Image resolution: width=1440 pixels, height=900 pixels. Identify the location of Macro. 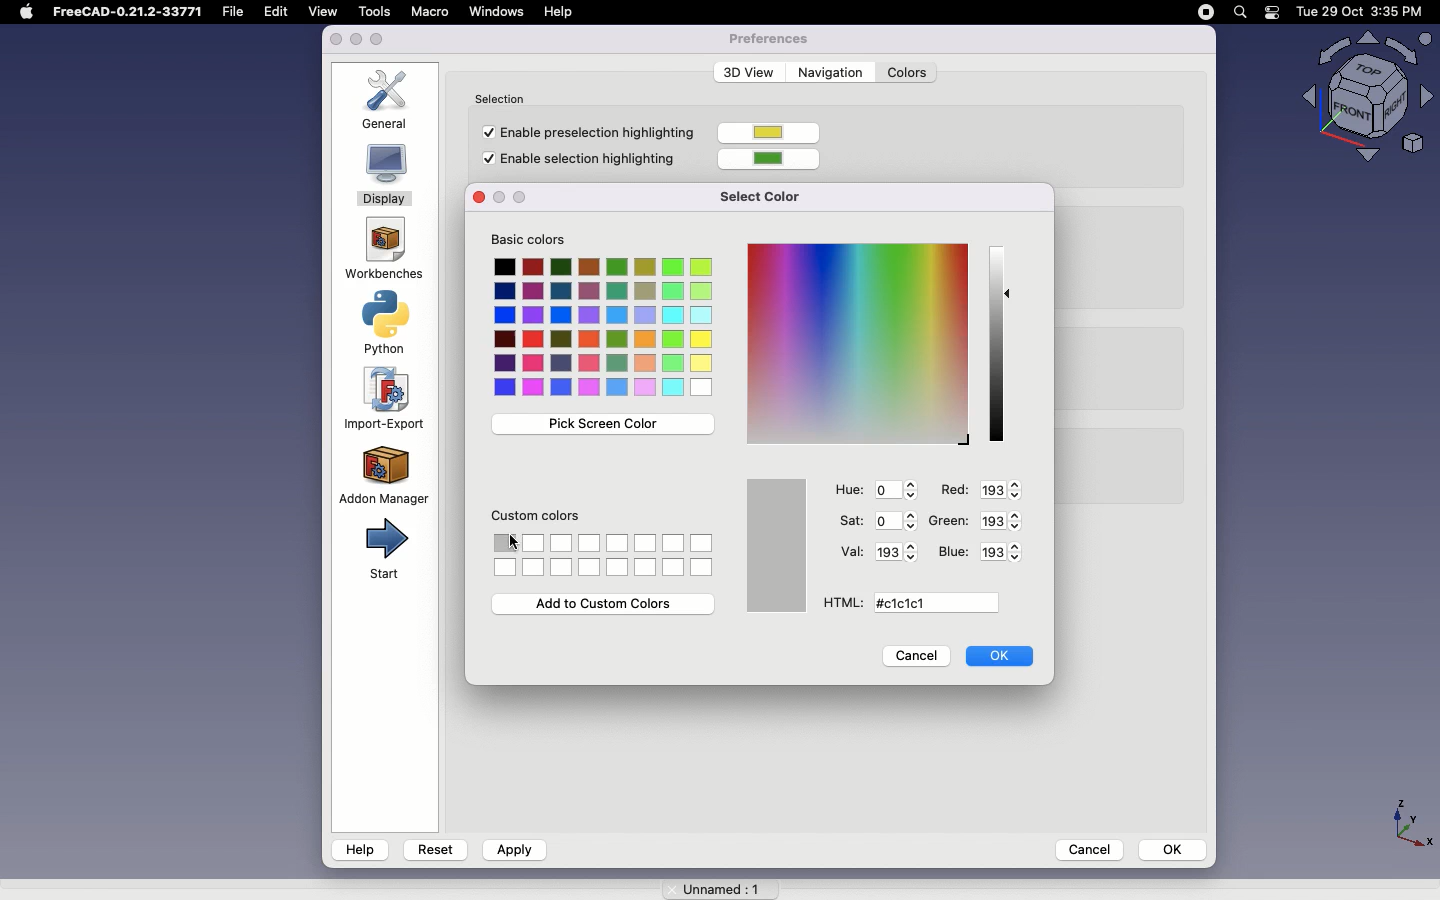
(429, 11).